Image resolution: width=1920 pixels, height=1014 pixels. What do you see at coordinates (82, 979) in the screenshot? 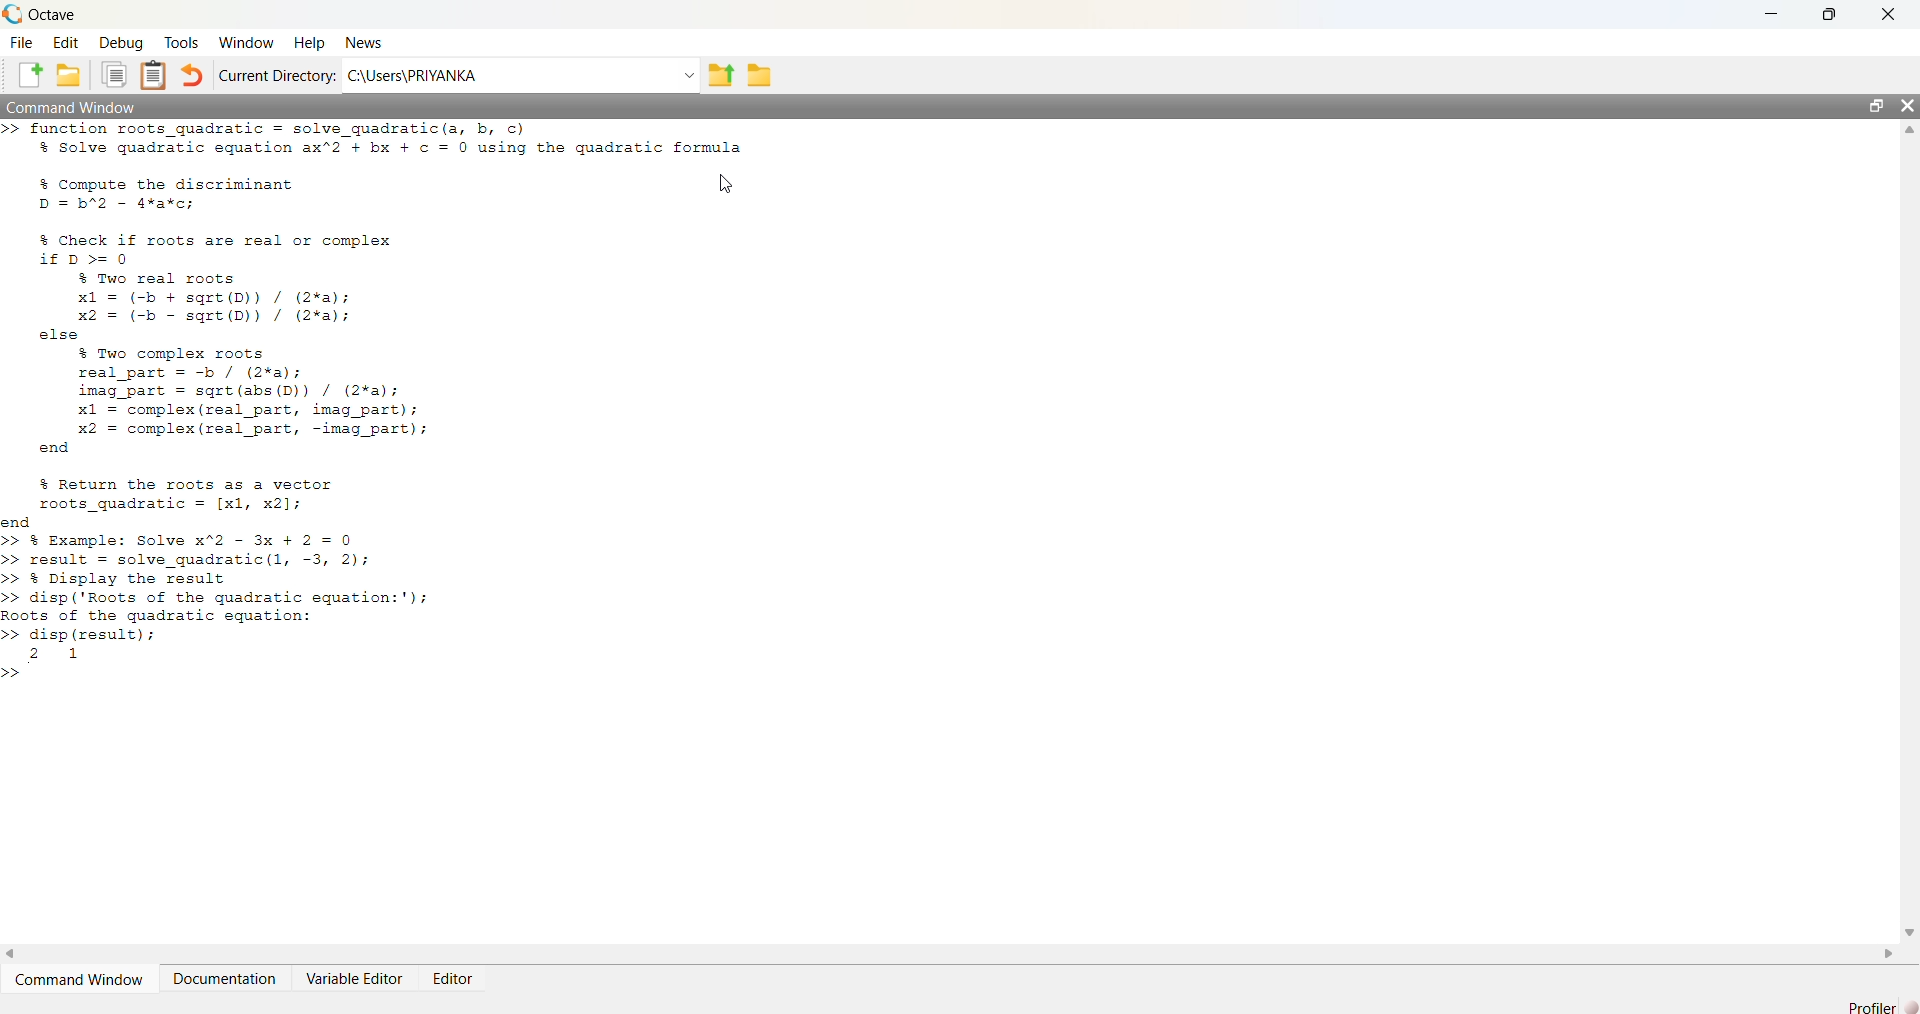
I see `Command Window` at bounding box center [82, 979].